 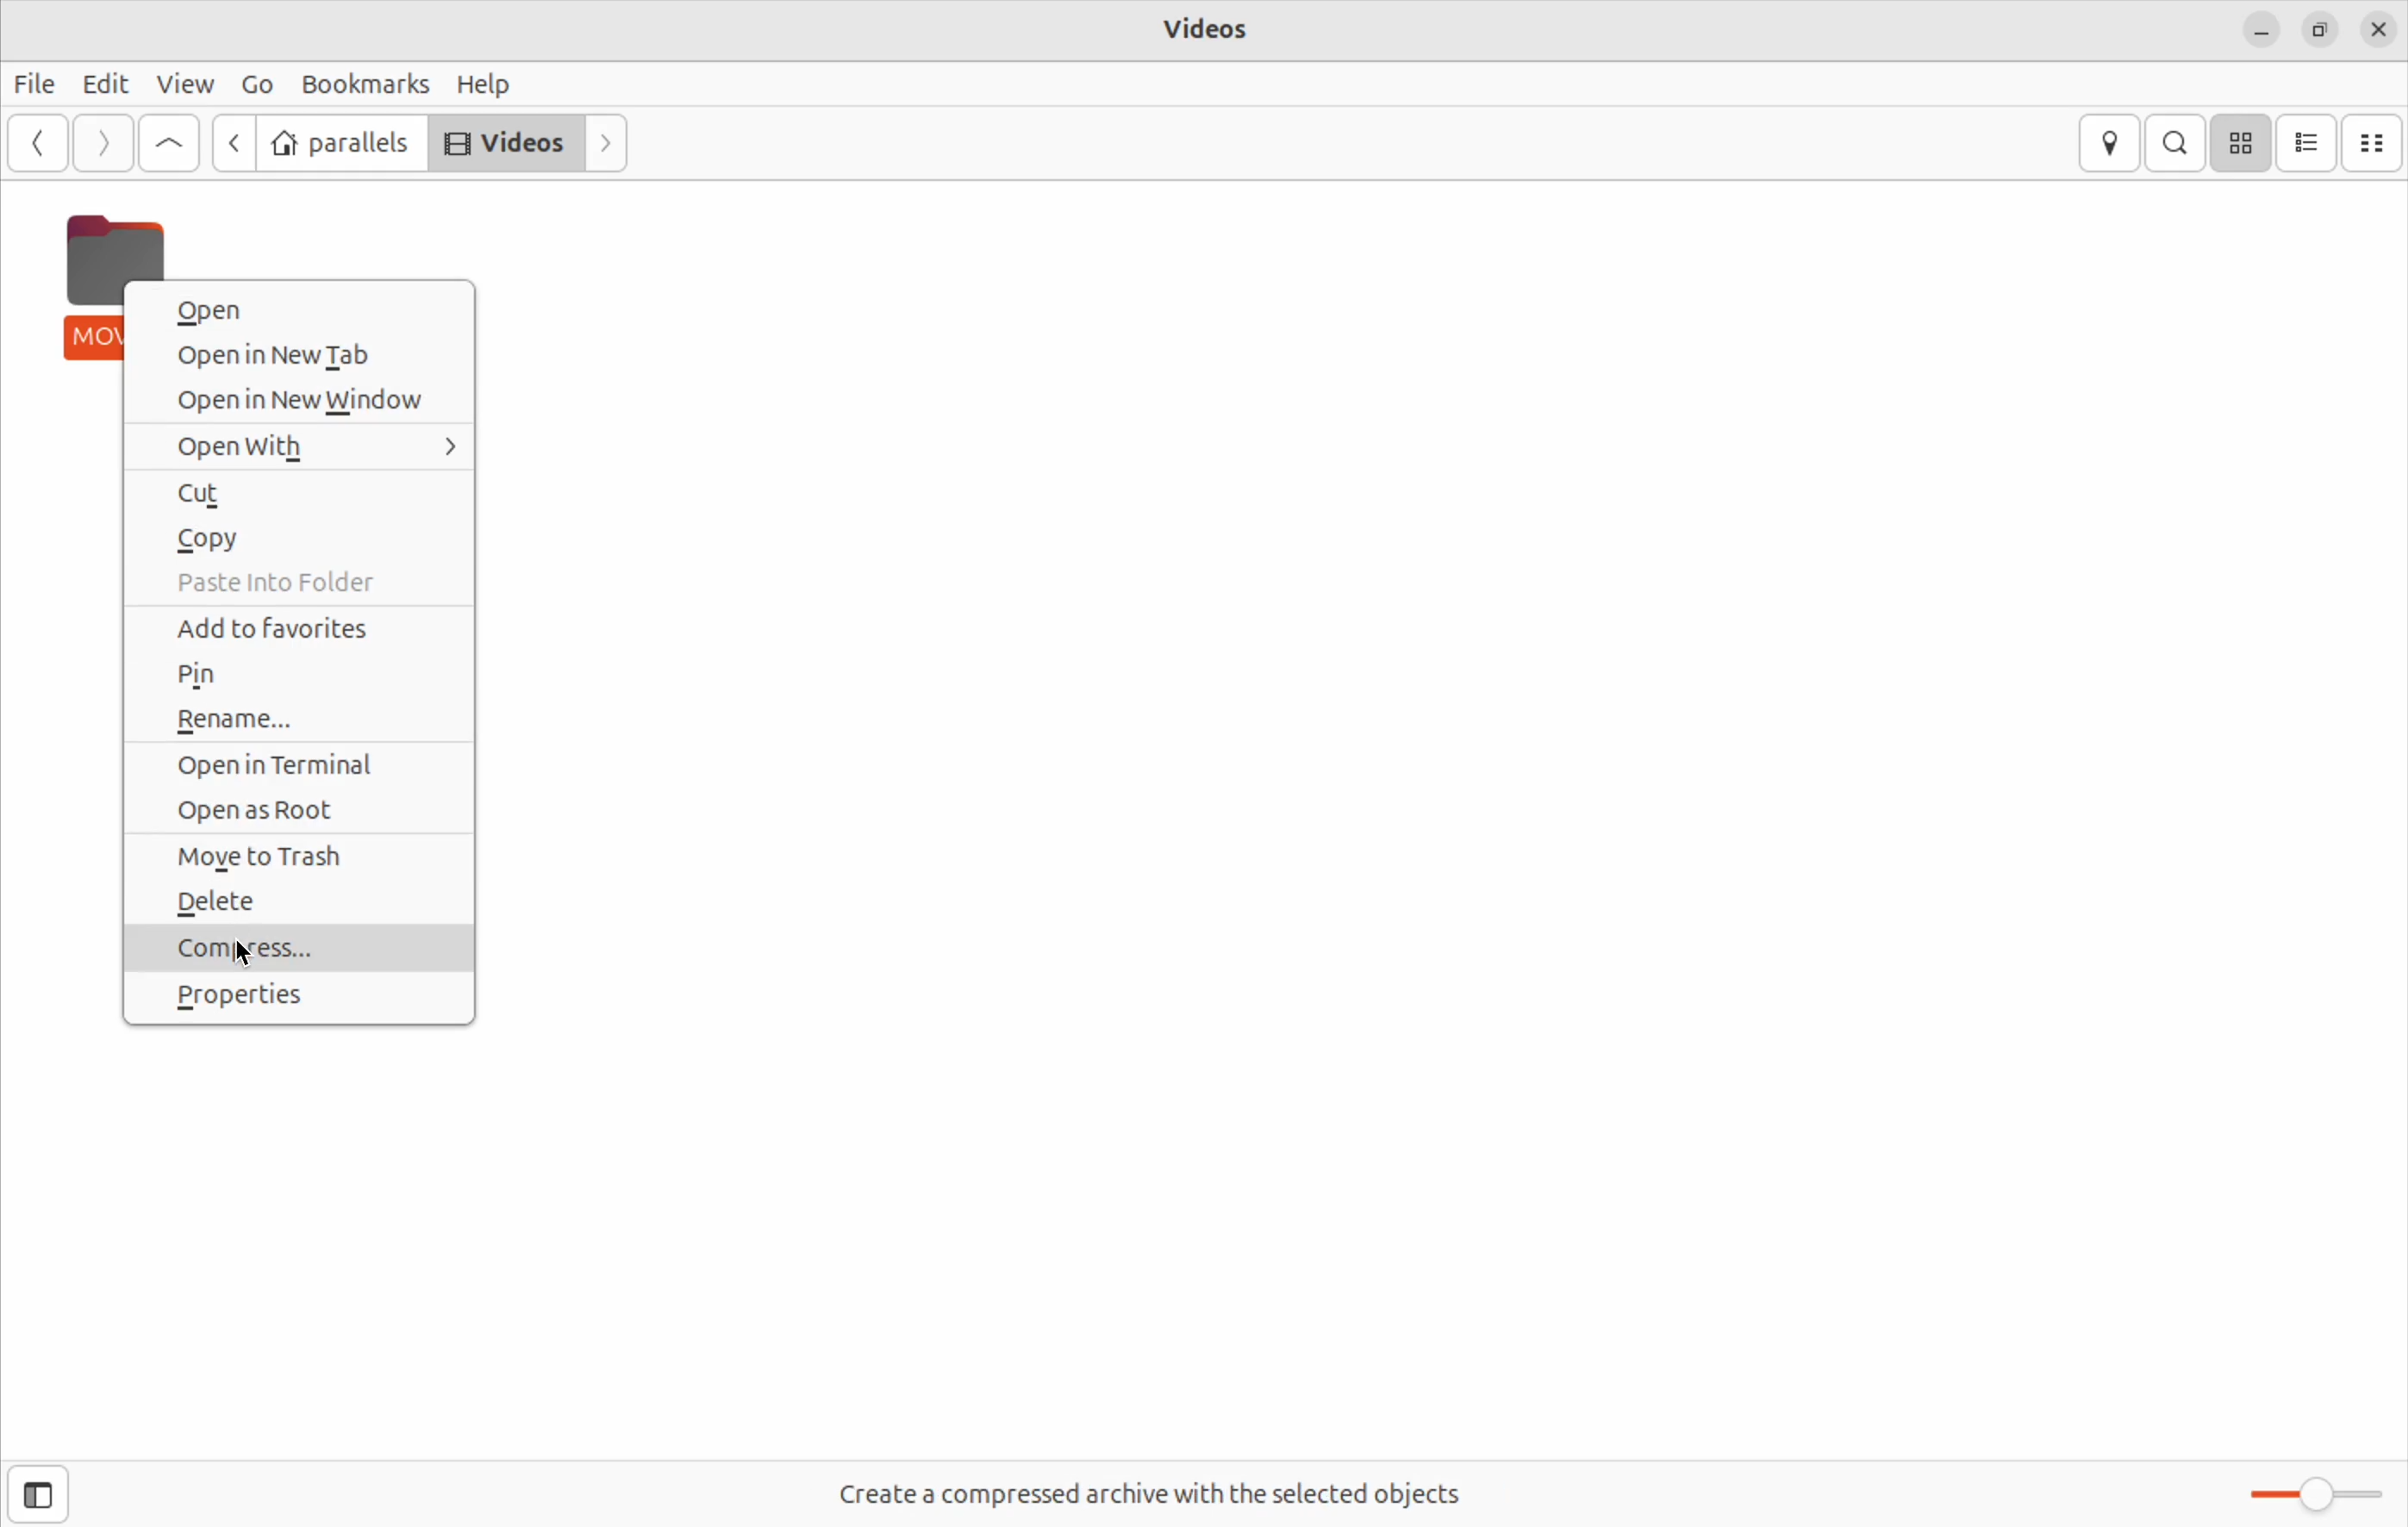 I want to click on copy, so click(x=302, y=534).